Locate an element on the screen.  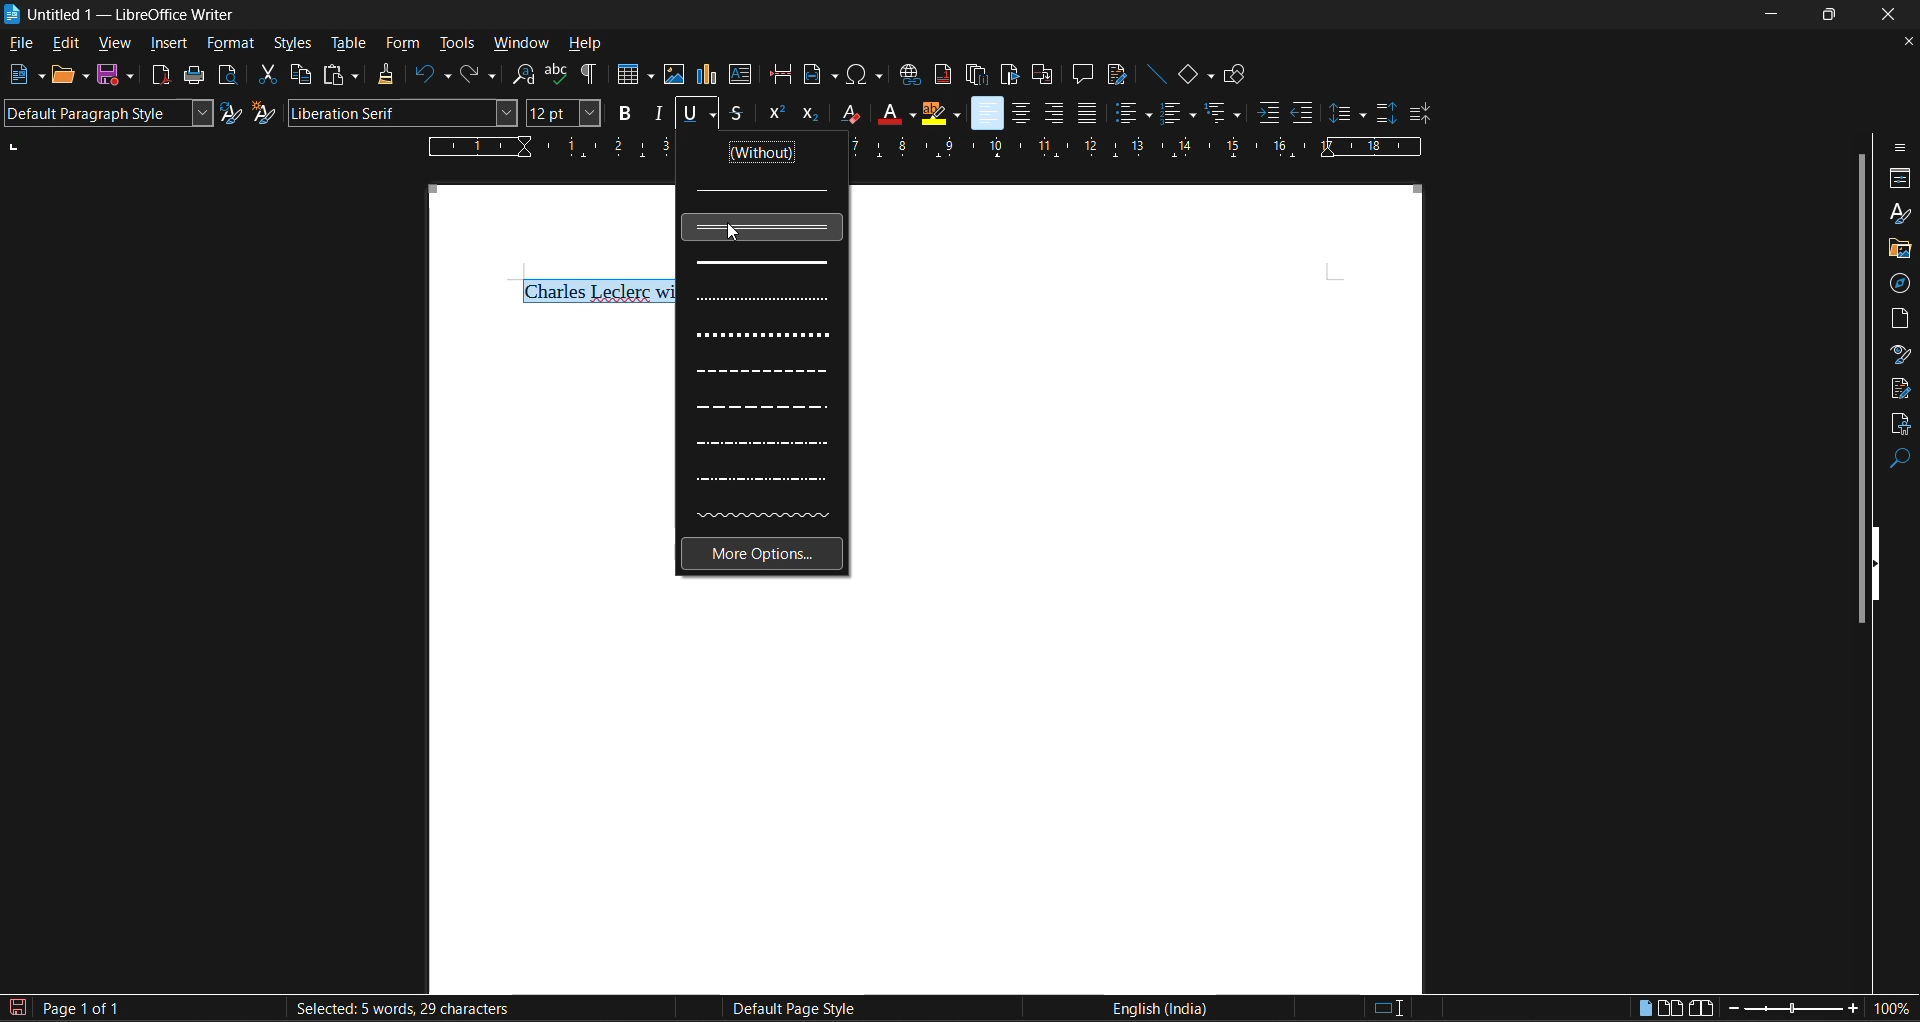
updated selected style is located at coordinates (232, 113).